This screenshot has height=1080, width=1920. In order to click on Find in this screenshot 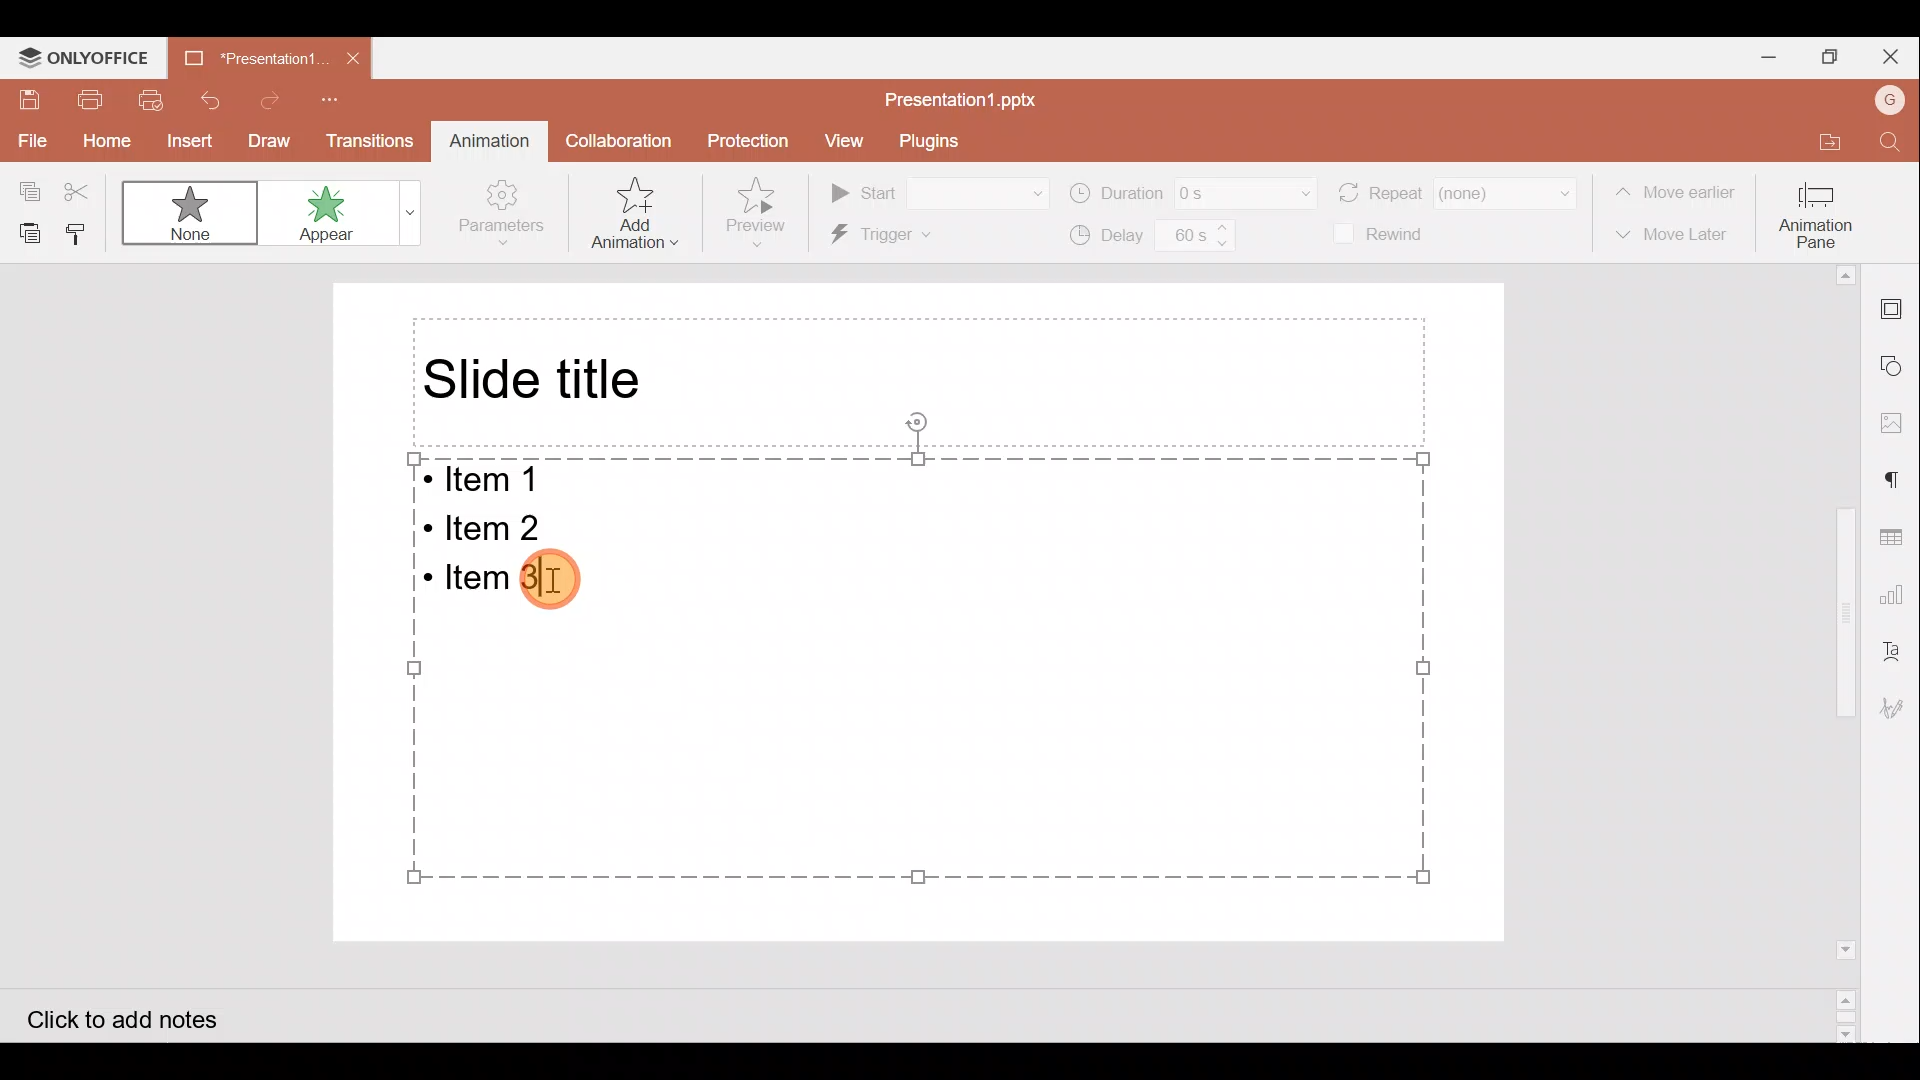, I will do `click(1888, 141)`.